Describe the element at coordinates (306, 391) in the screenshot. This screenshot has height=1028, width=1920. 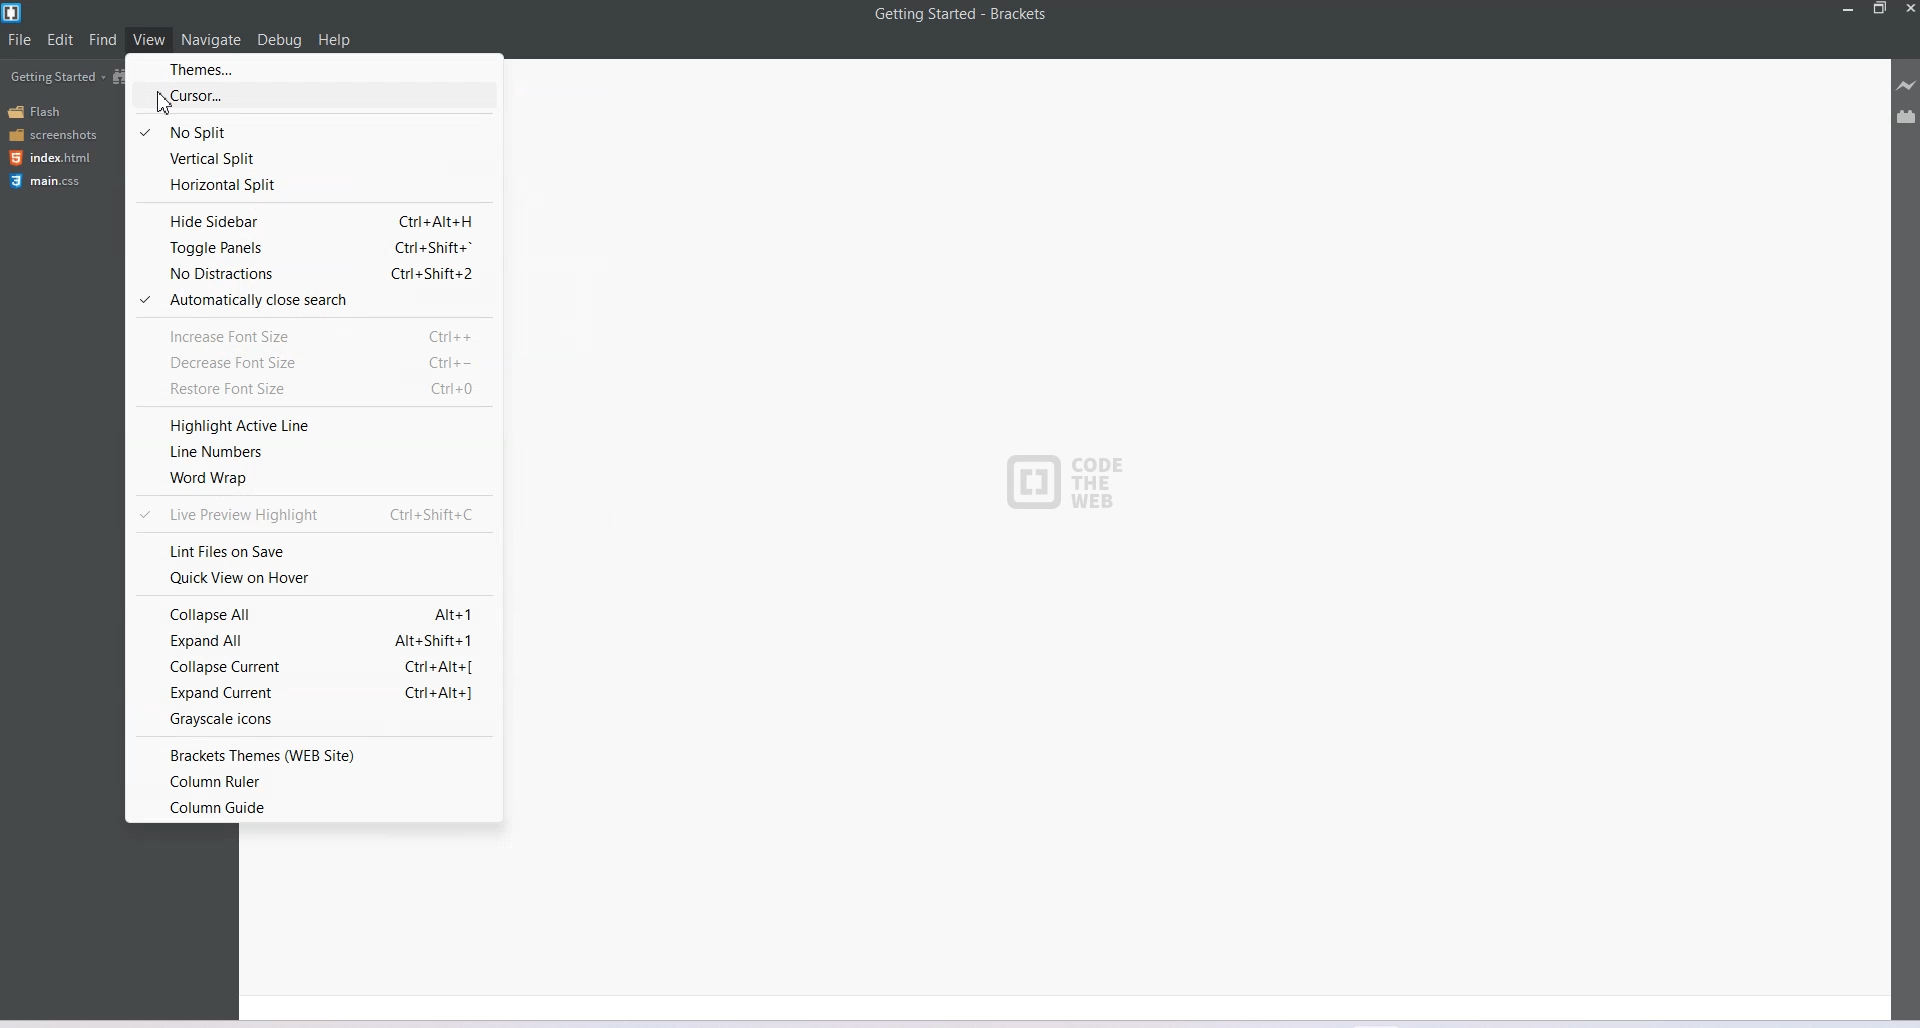
I see `restore font size` at that location.